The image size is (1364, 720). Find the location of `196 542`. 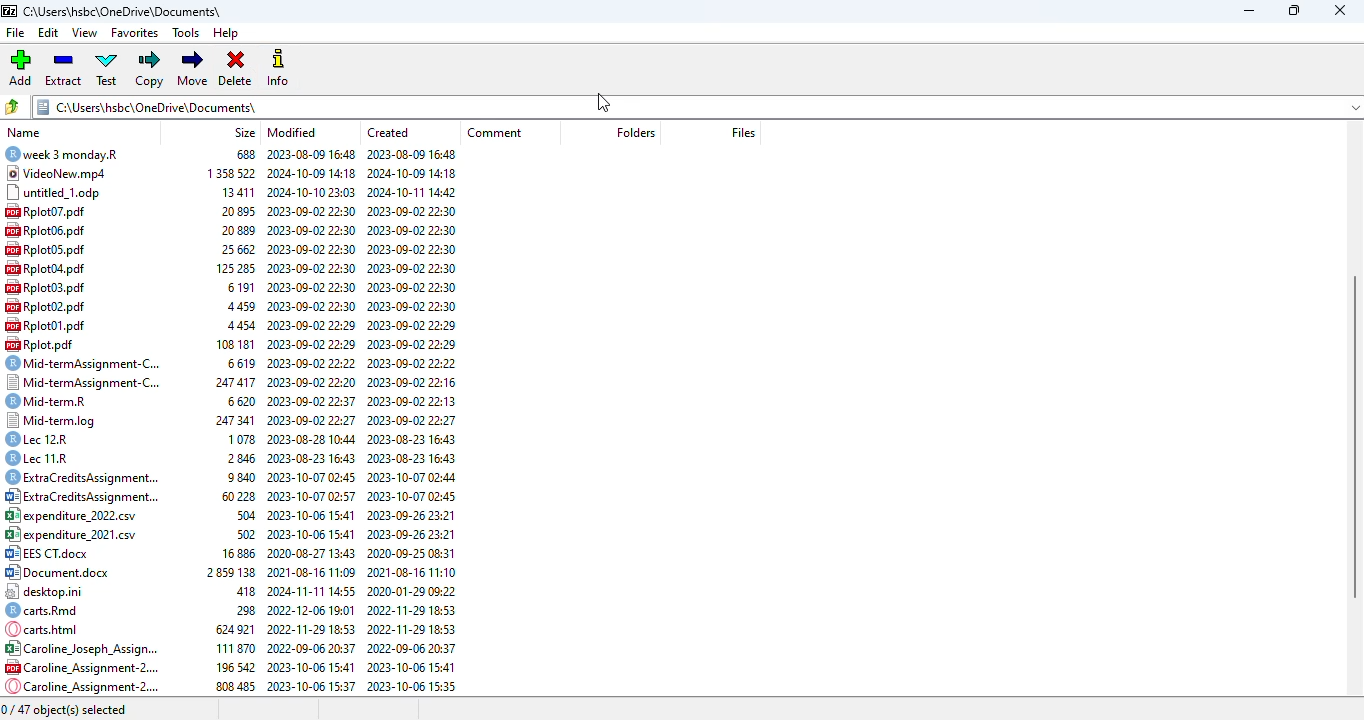

196 542 is located at coordinates (234, 664).